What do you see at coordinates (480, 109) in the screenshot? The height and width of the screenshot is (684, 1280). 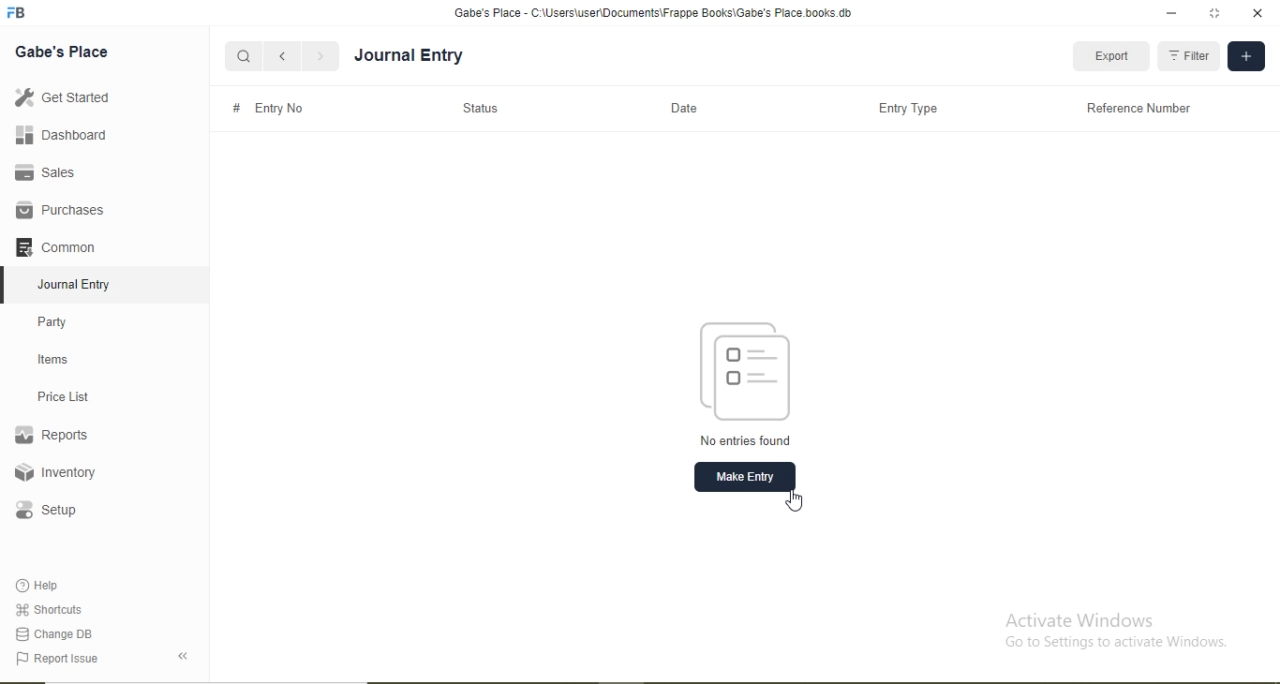 I see `Status` at bounding box center [480, 109].